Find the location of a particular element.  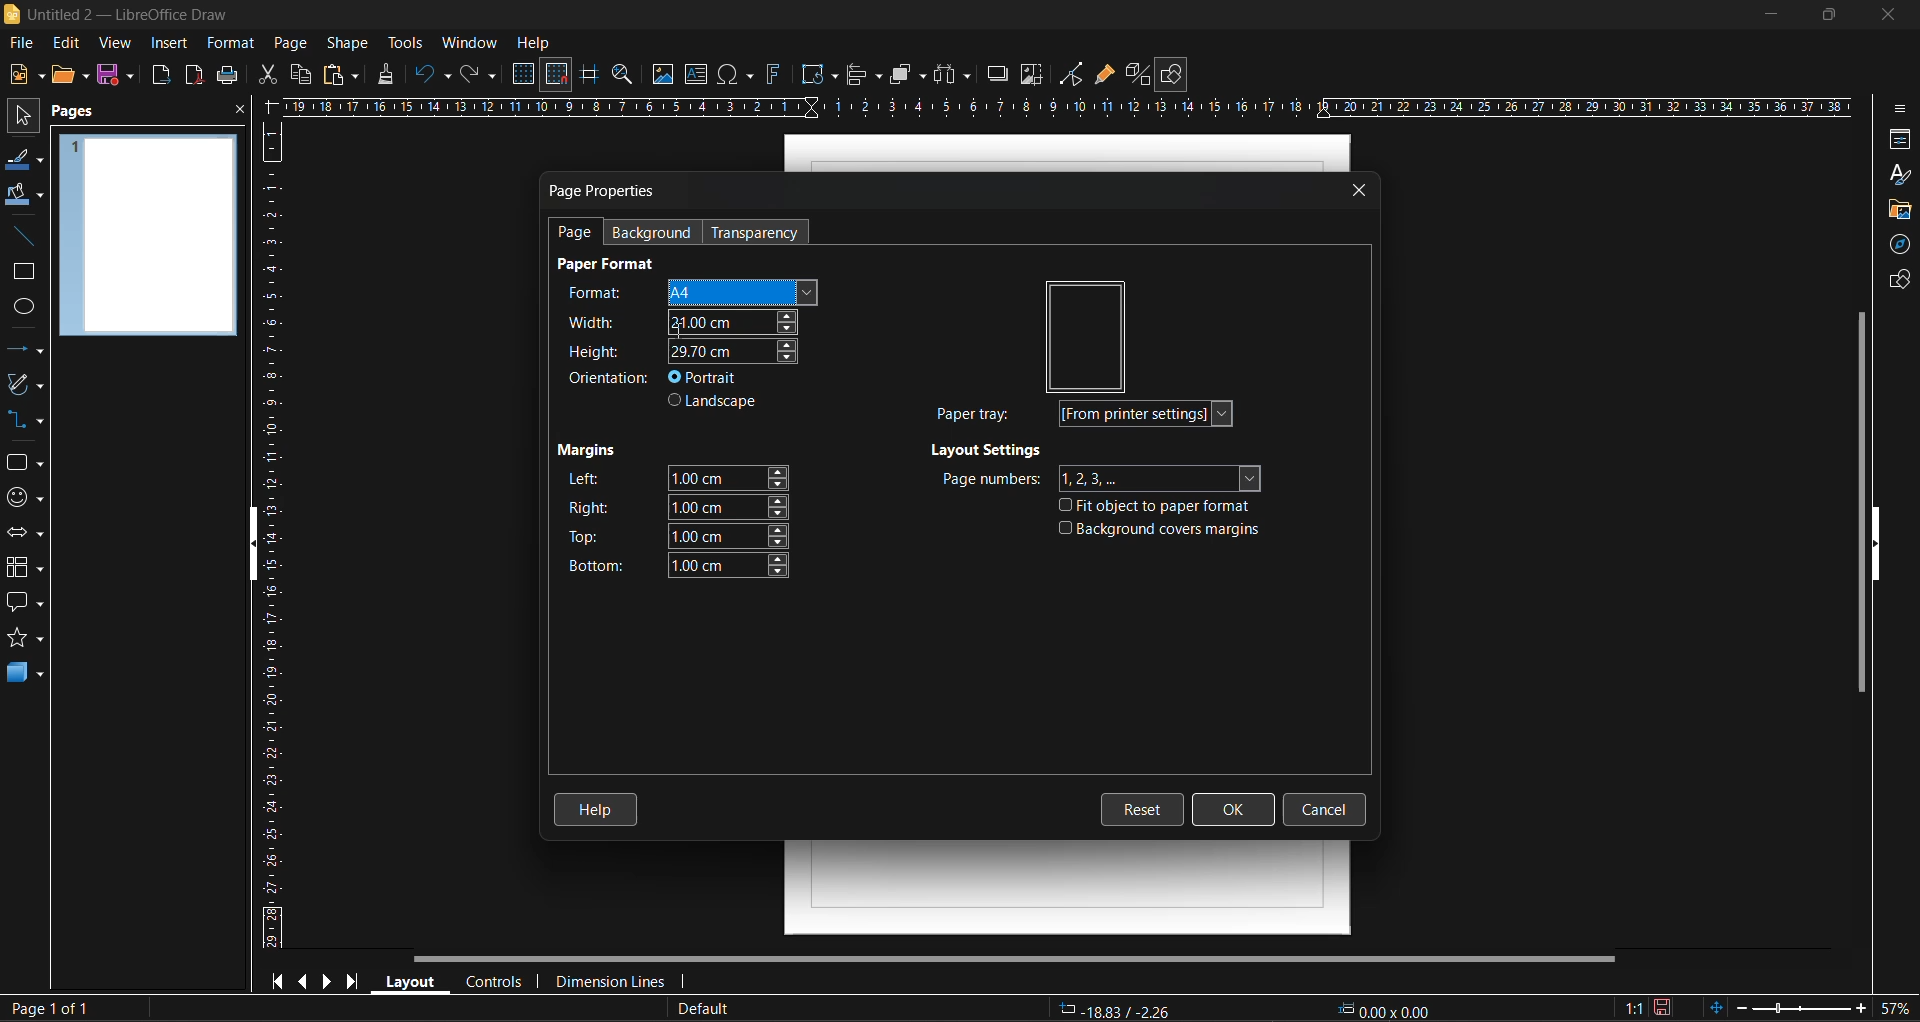

clone formatting is located at coordinates (391, 76).